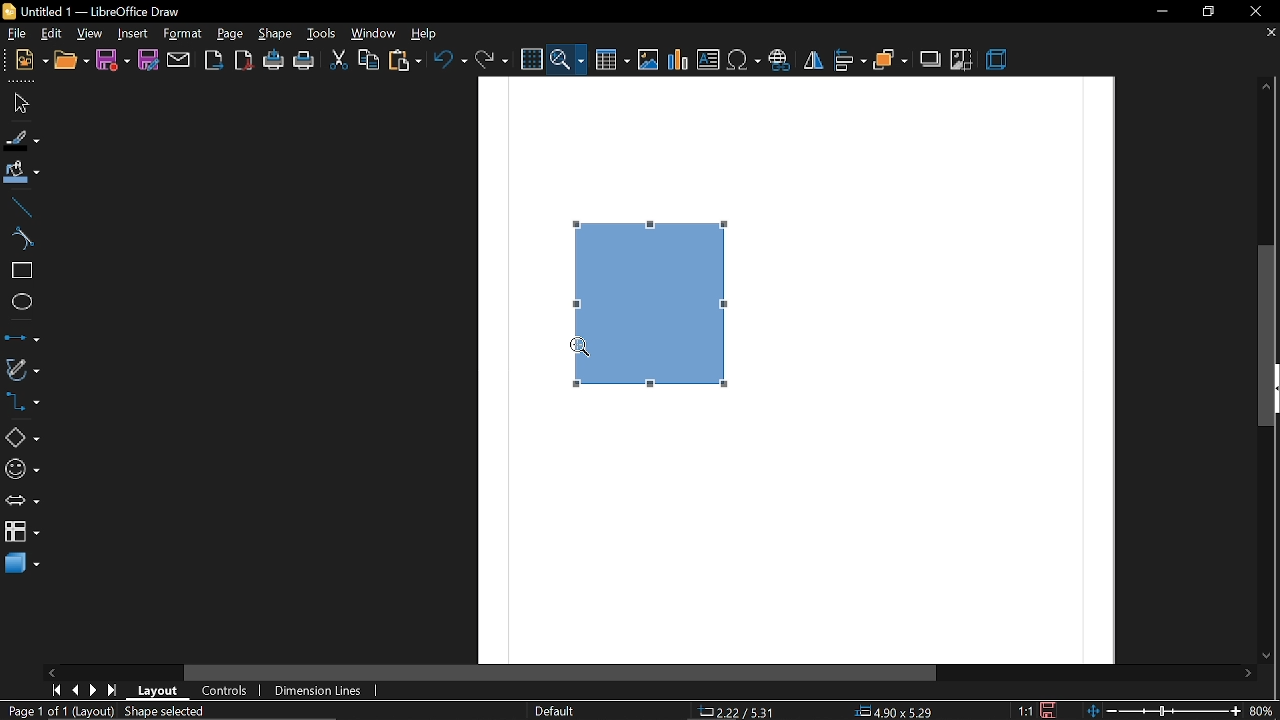 Image resolution: width=1280 pixels, height=720 pixels. Describe the element at coordinates (745, 60) in the screenshot. I see `Insert symbol` at that location.